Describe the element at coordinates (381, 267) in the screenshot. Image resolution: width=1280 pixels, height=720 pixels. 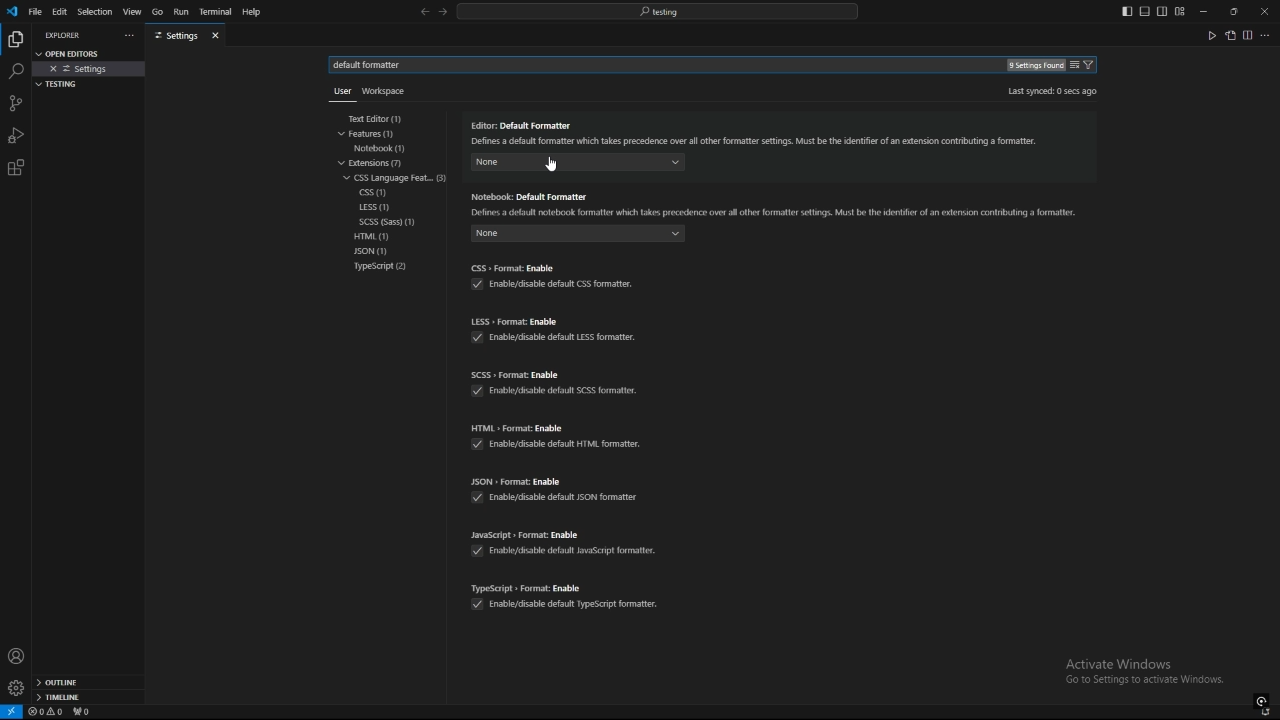
I see `typescript` at that location.